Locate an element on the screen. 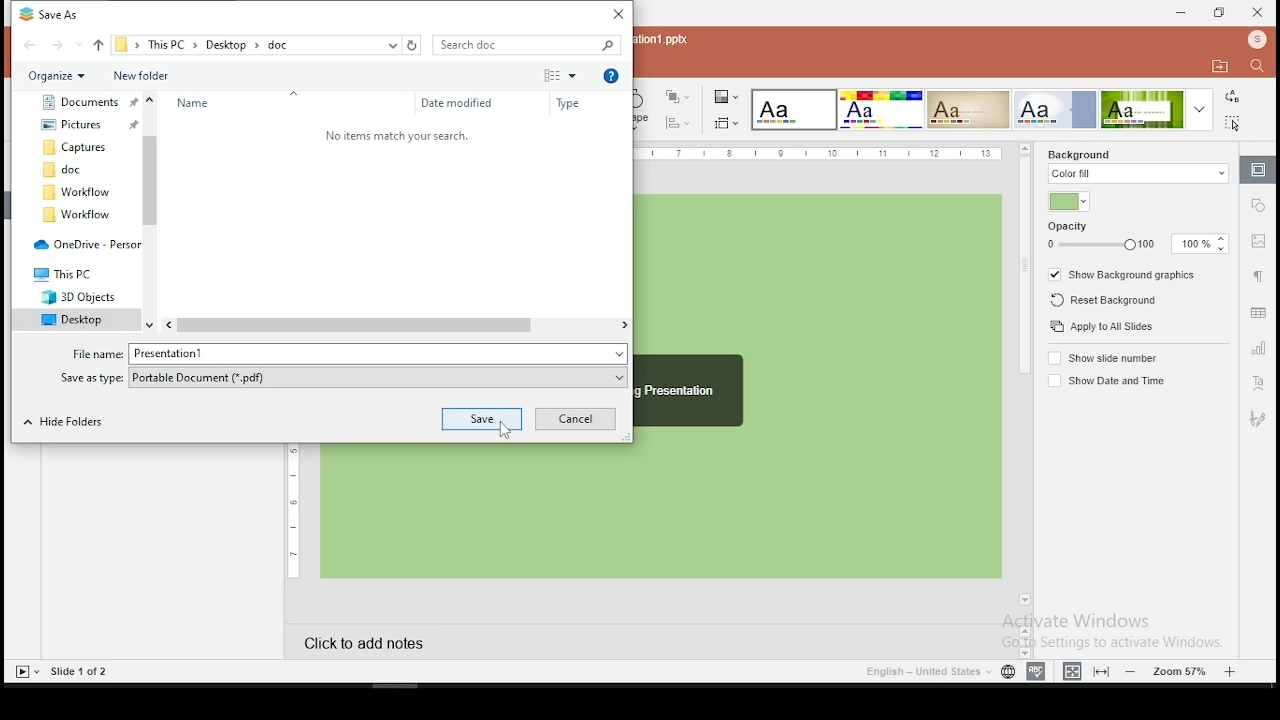 This screenshot has height=720, width=1280. spell check is located at coordinates (1036, 669).